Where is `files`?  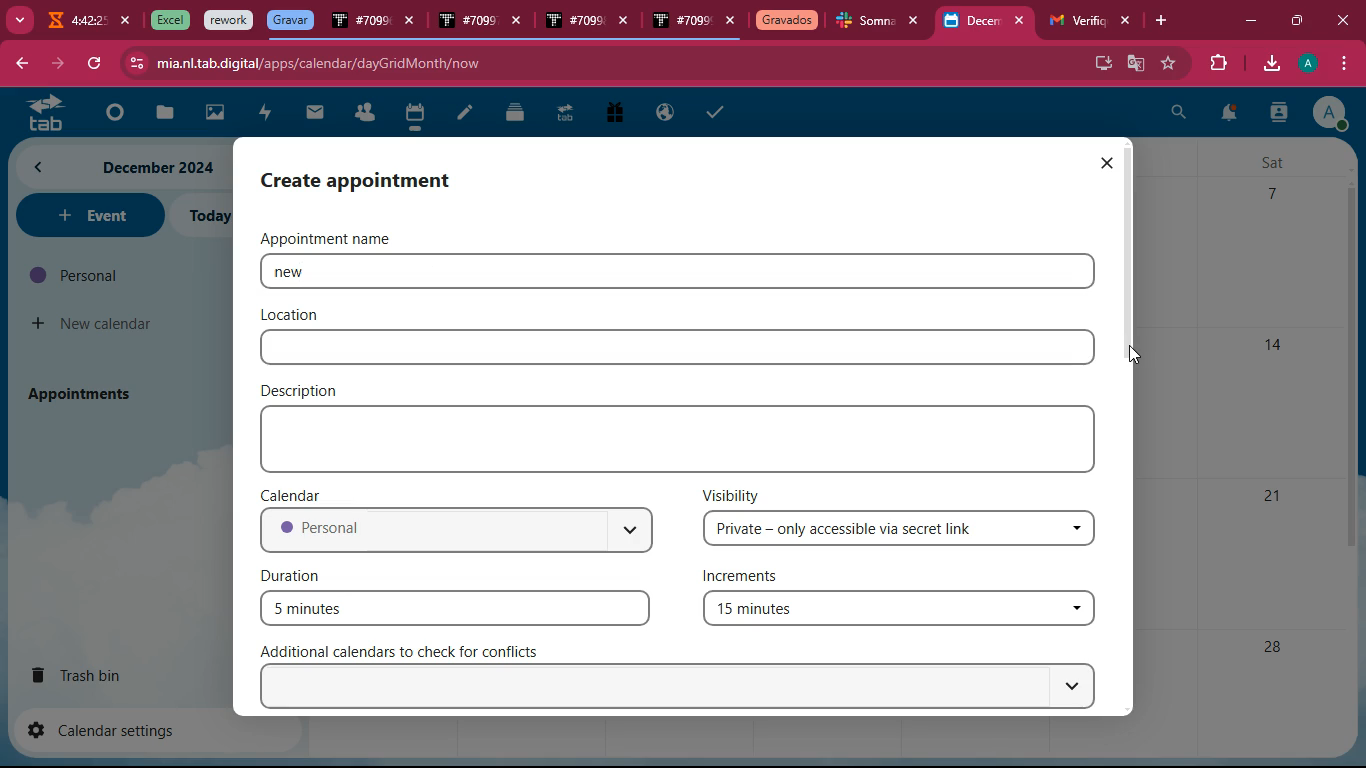
files is located at coordinates (161, 114).